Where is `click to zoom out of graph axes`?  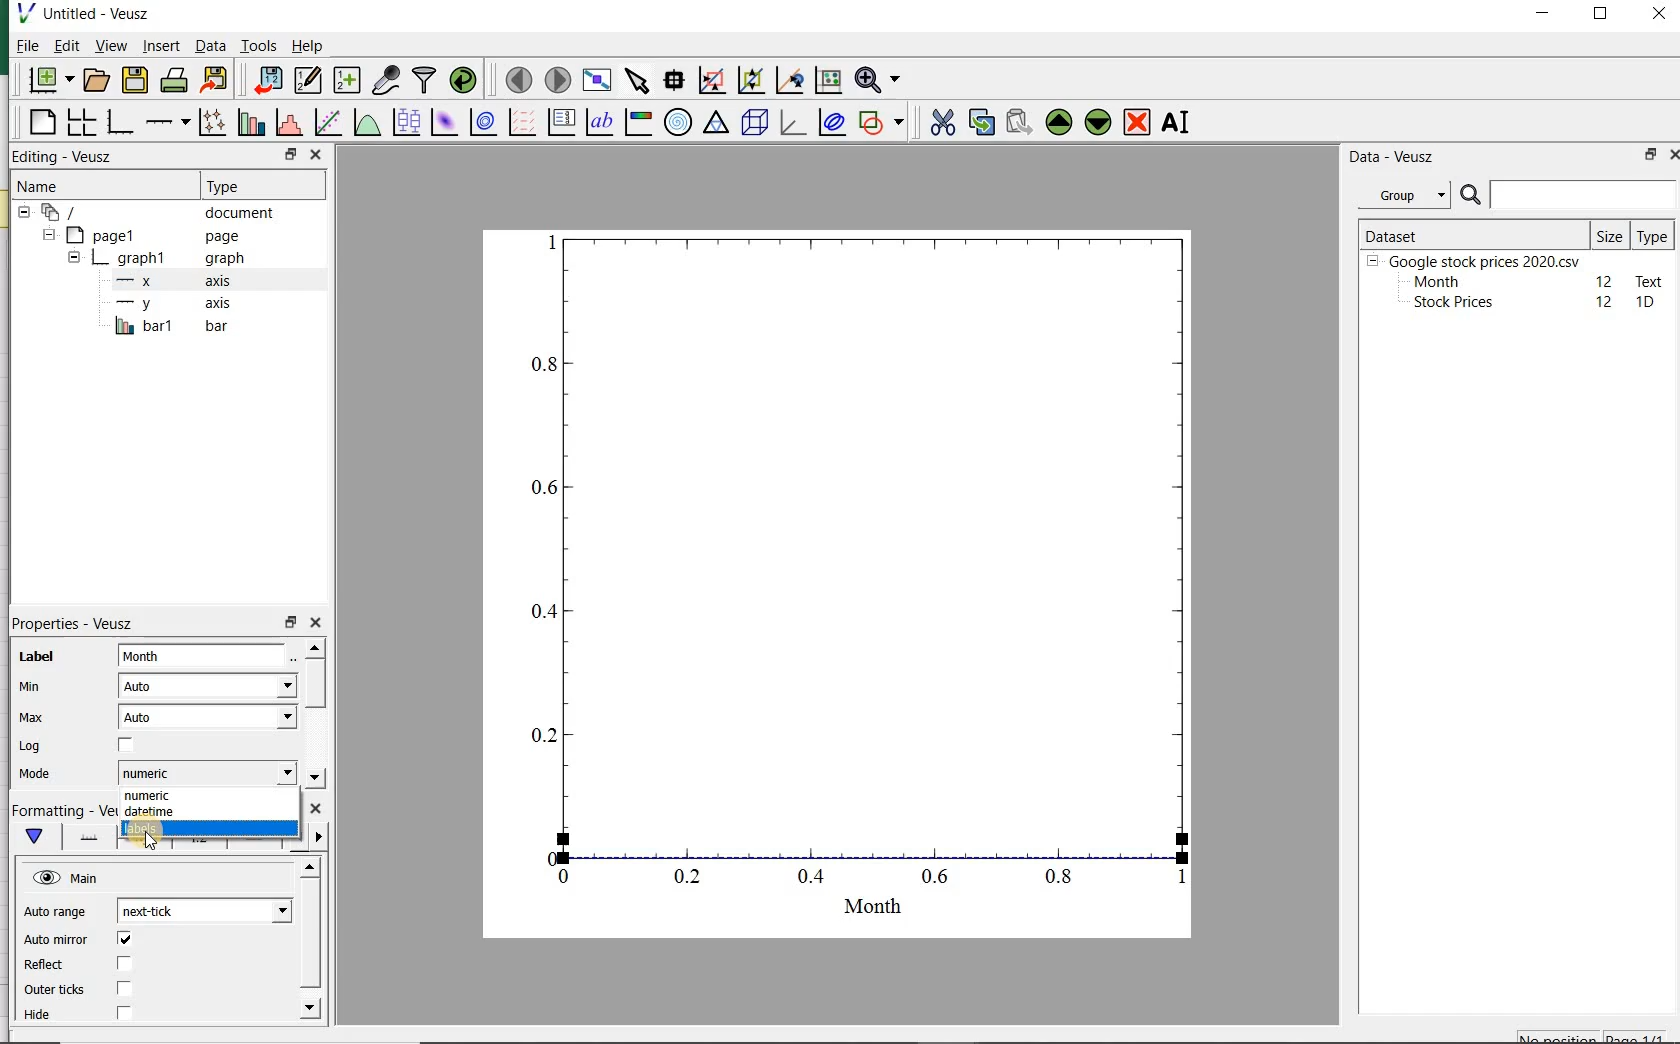
click to zoom out of graph axes is located at coordinates (749, 78).